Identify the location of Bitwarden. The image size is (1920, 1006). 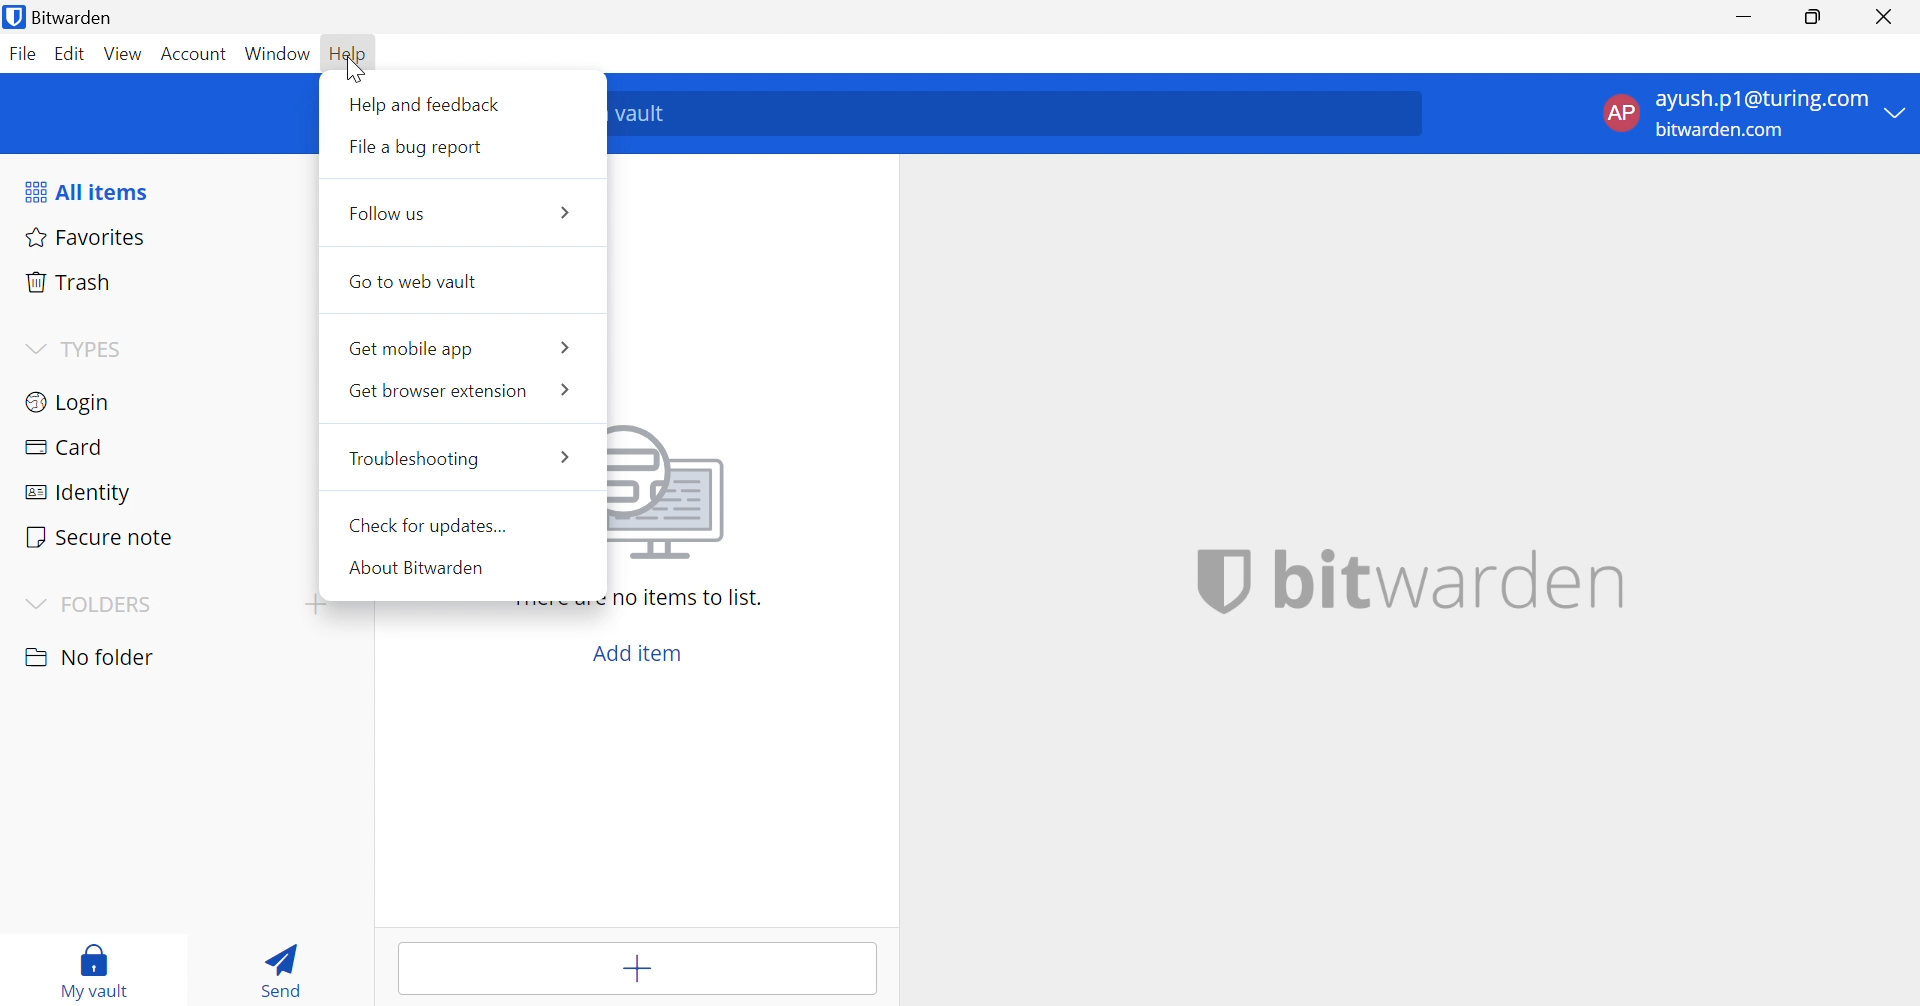
(62, 17).